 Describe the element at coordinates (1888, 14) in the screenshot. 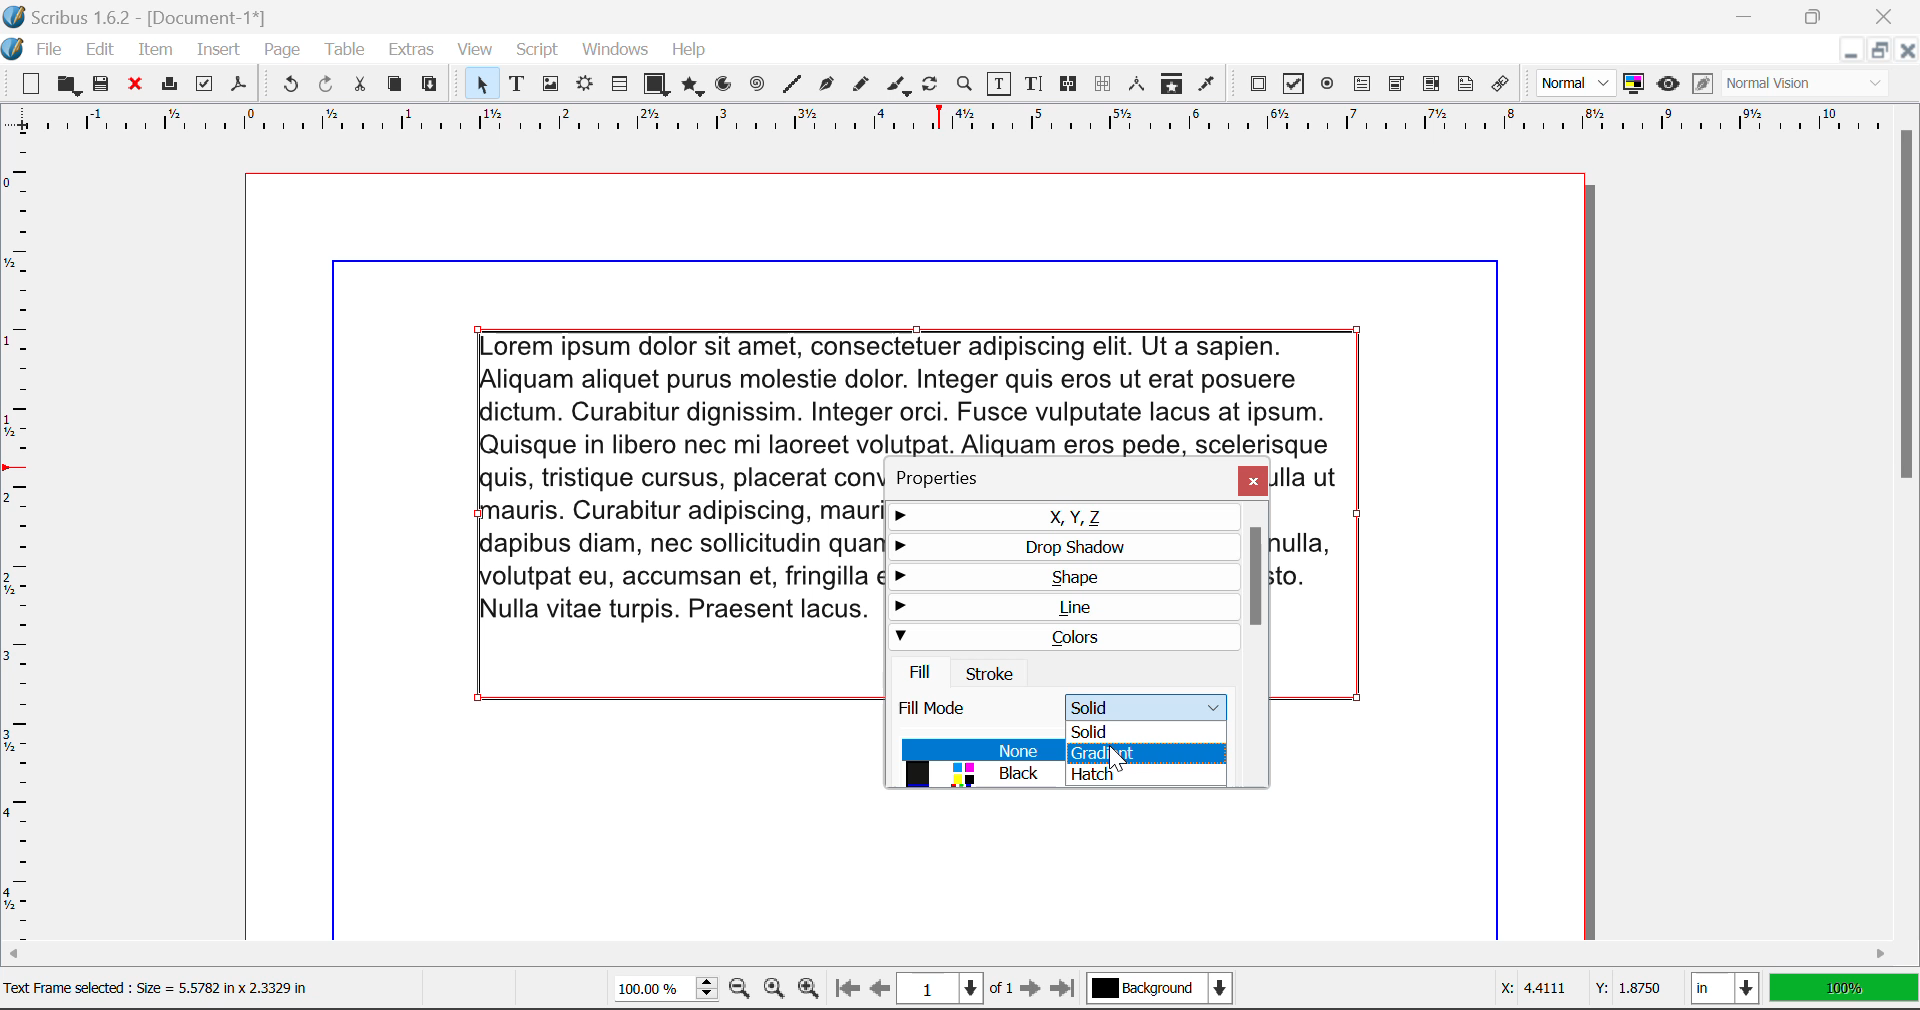

I see `Close` at that location.